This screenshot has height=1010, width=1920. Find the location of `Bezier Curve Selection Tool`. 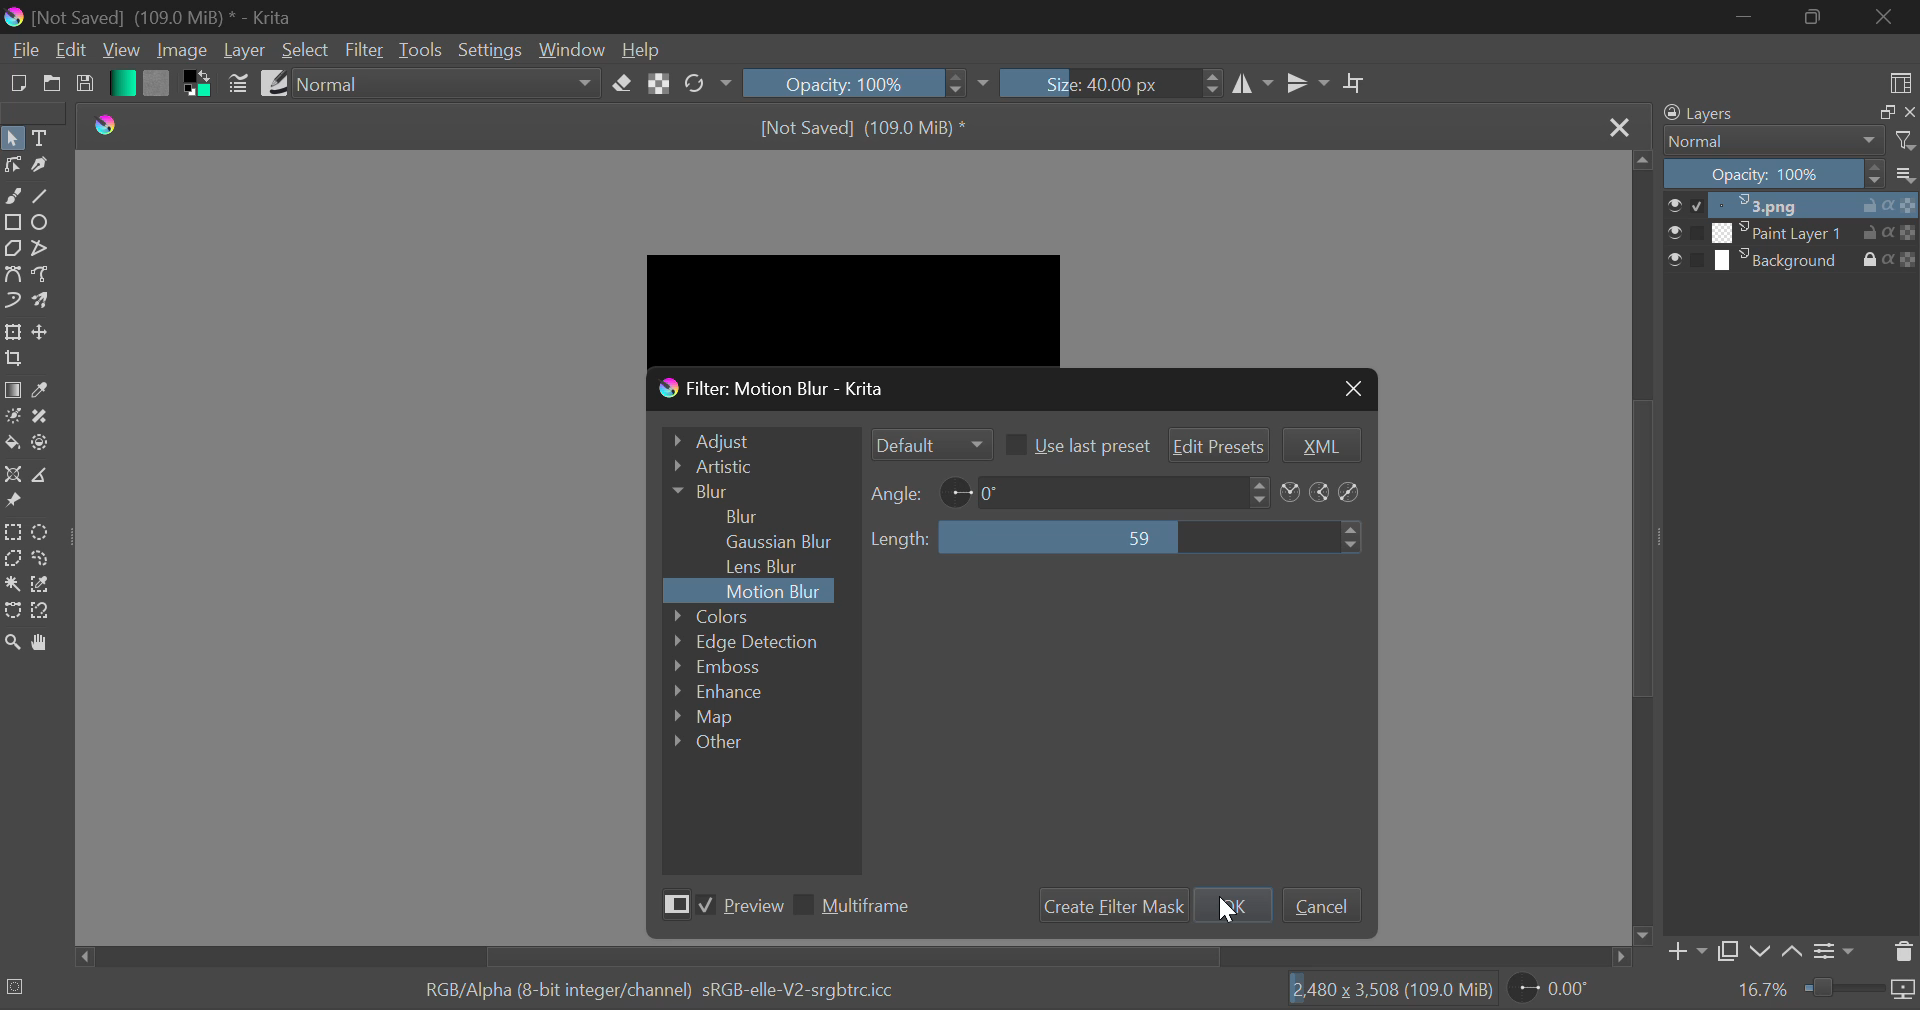

Bezier Curve Selection Tool is located at coordinates (12, 610).